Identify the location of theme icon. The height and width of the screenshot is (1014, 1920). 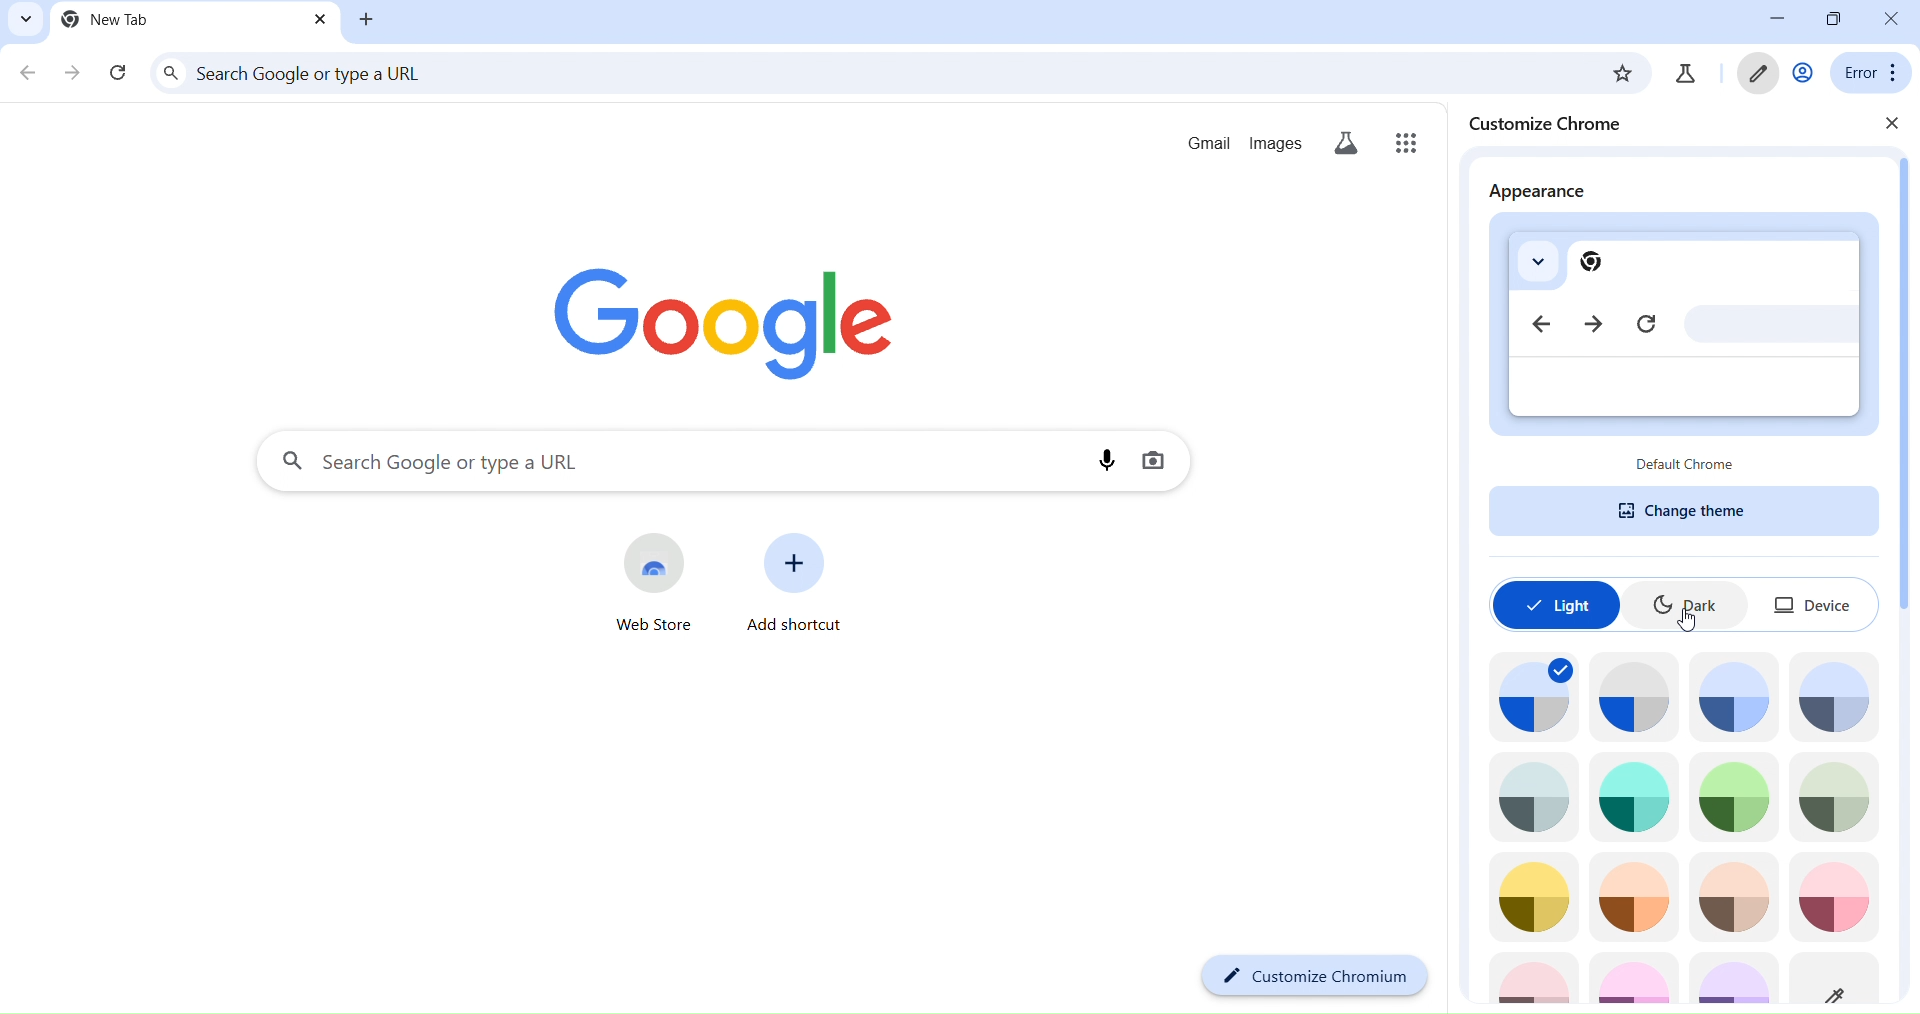
(1535, 699).